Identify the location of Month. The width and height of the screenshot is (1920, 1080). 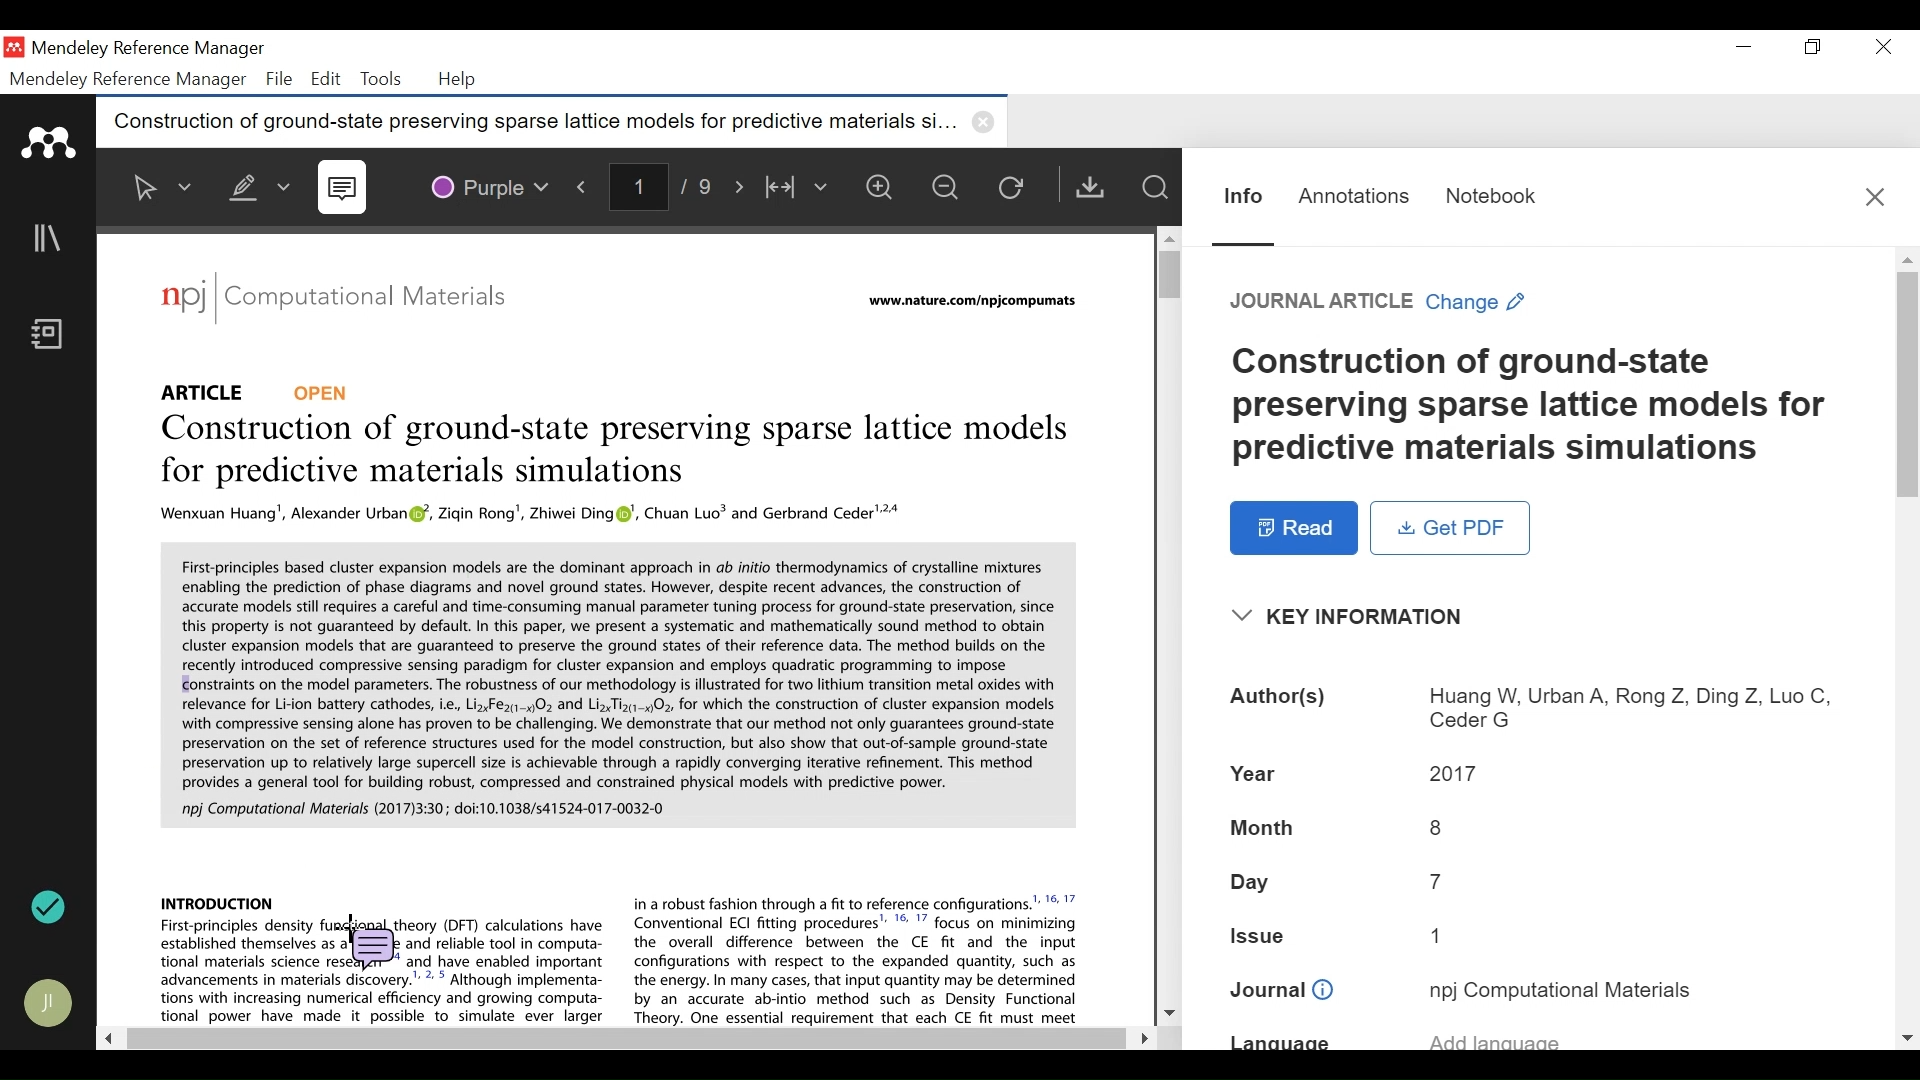
(1533, 827).